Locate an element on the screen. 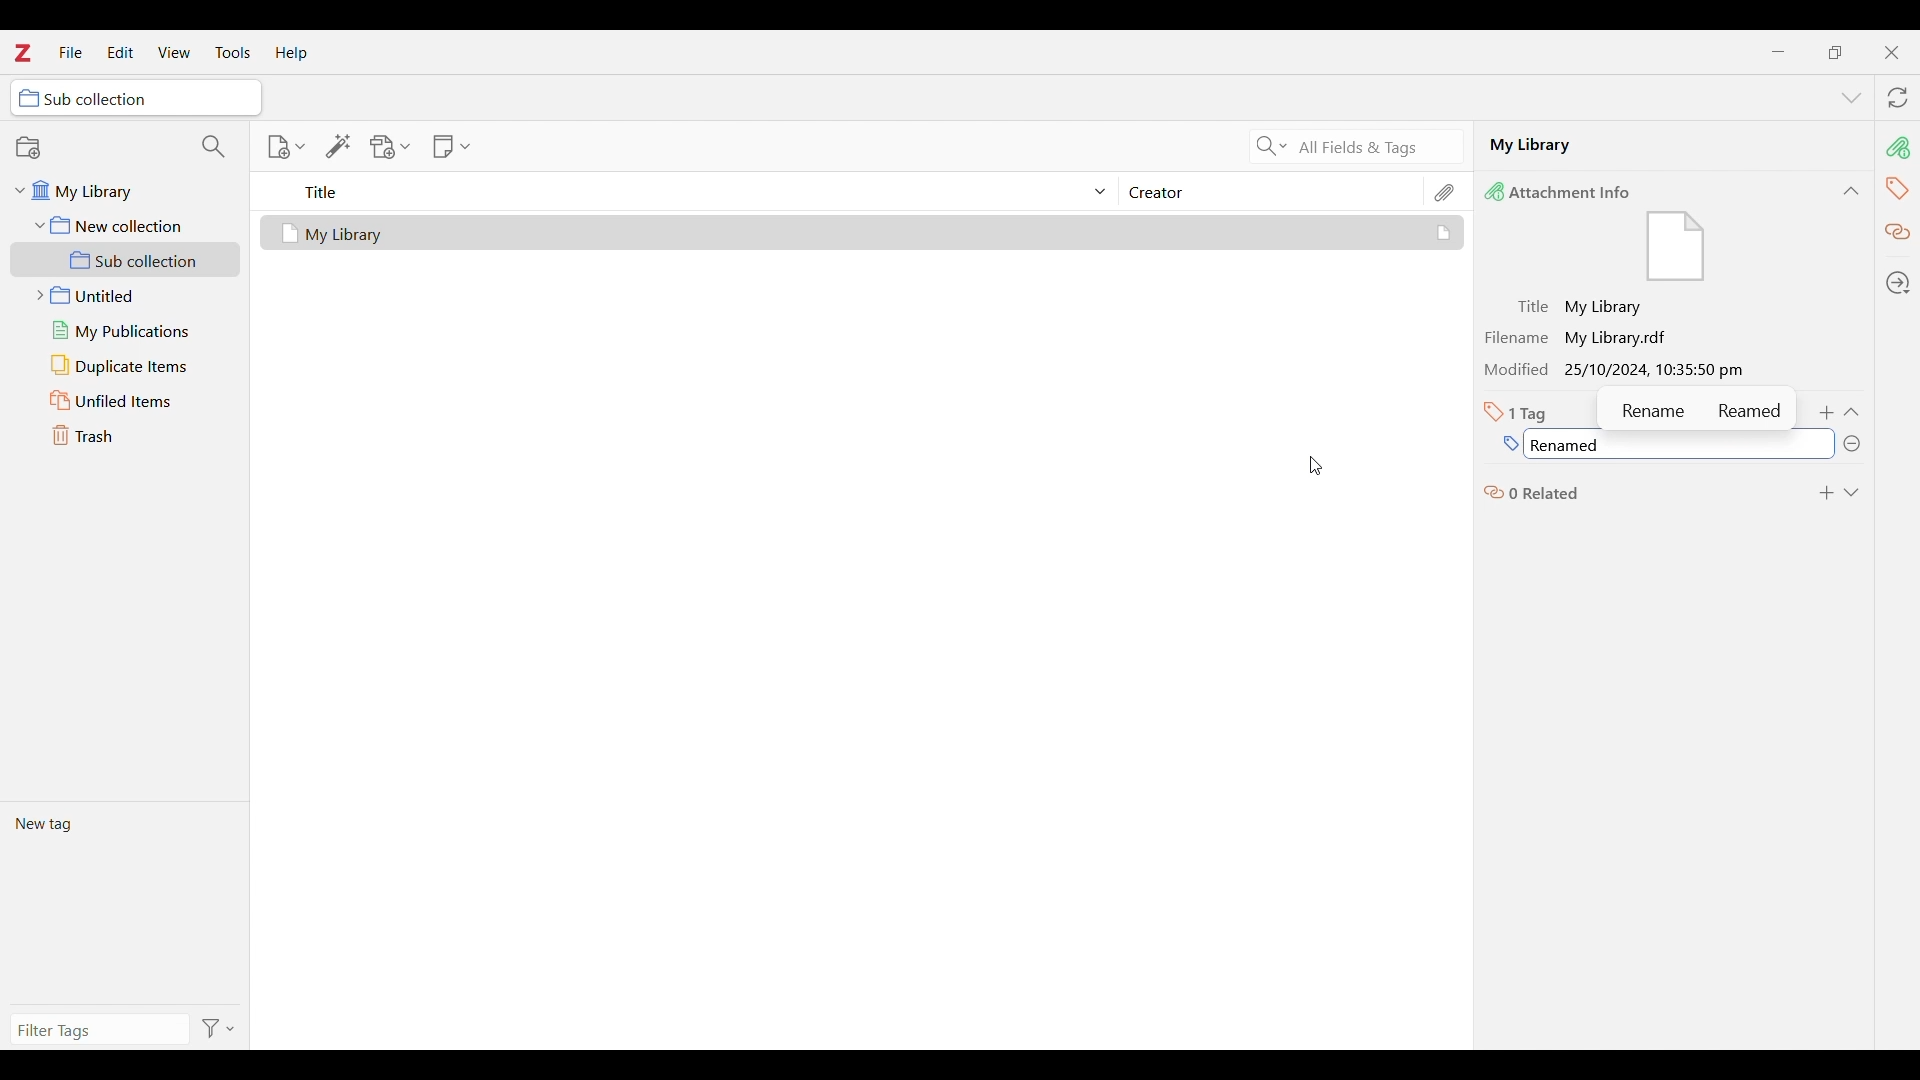  All fields and tags search criteria selected is located at coordinates (1375, 148).